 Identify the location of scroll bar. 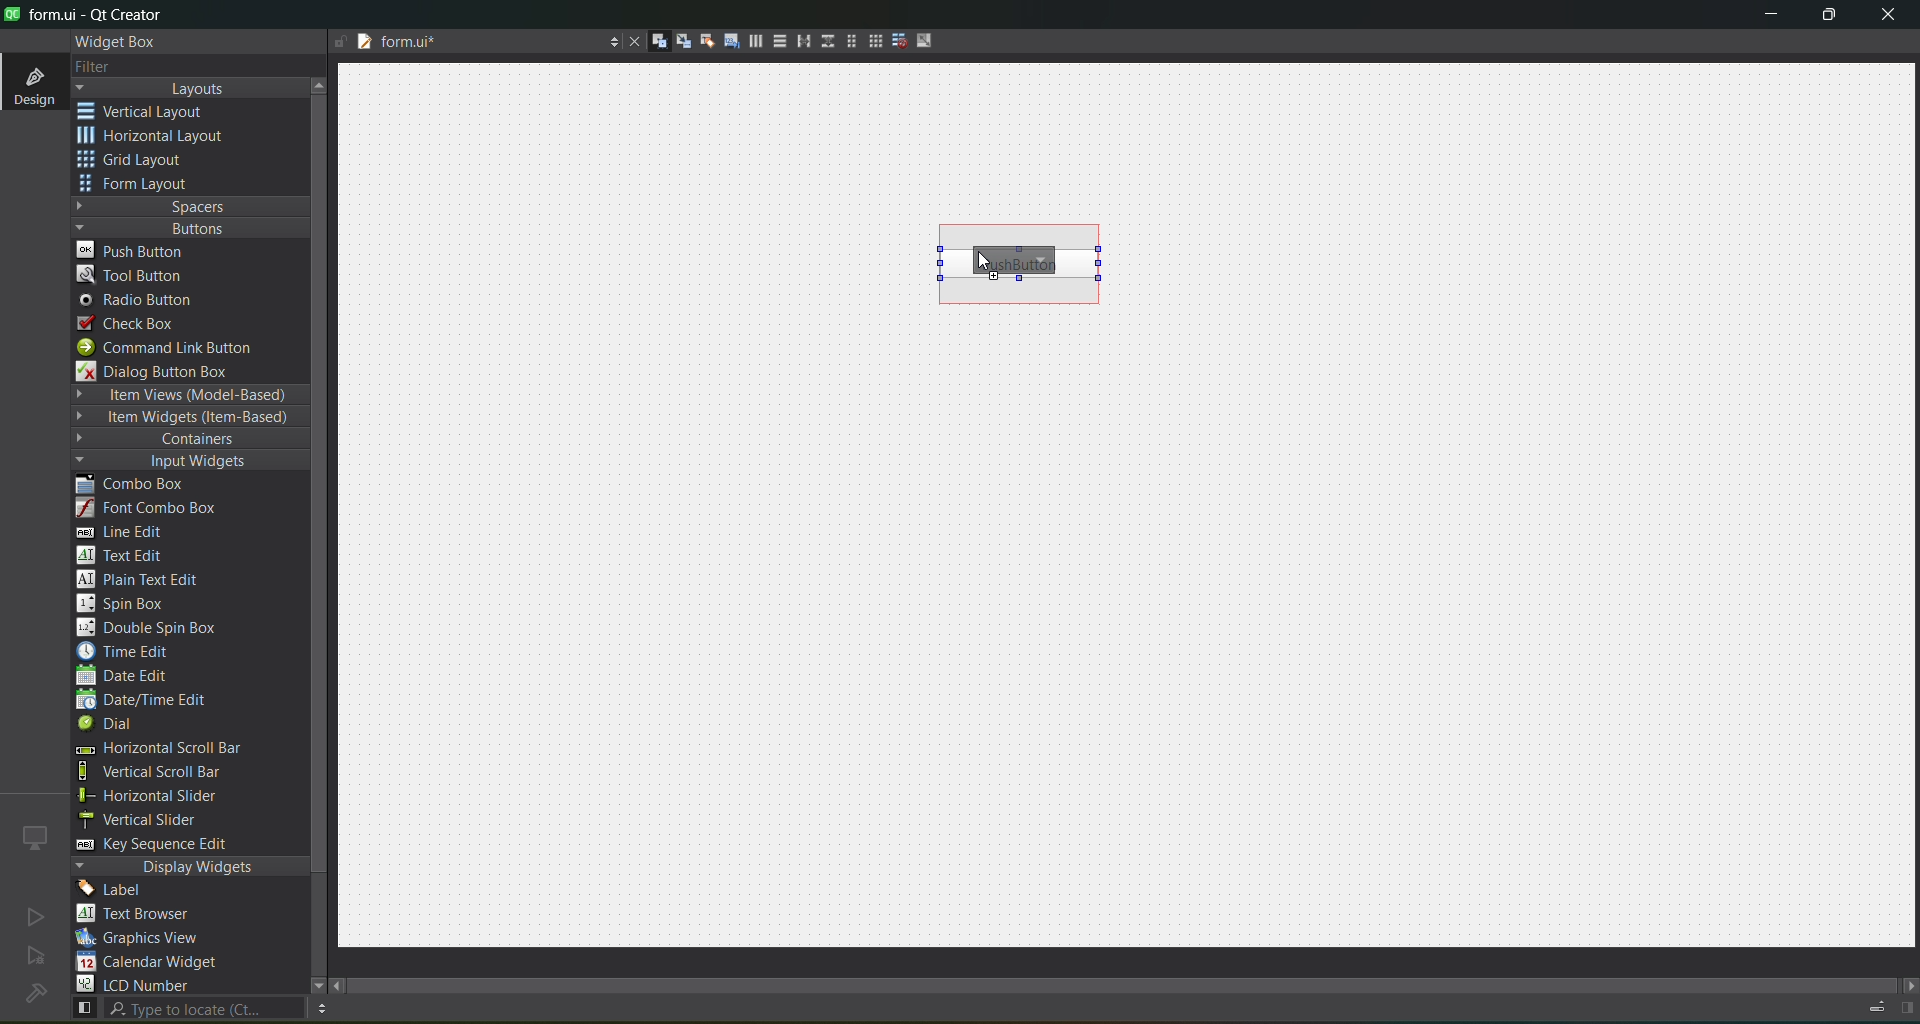
(1138, 980).